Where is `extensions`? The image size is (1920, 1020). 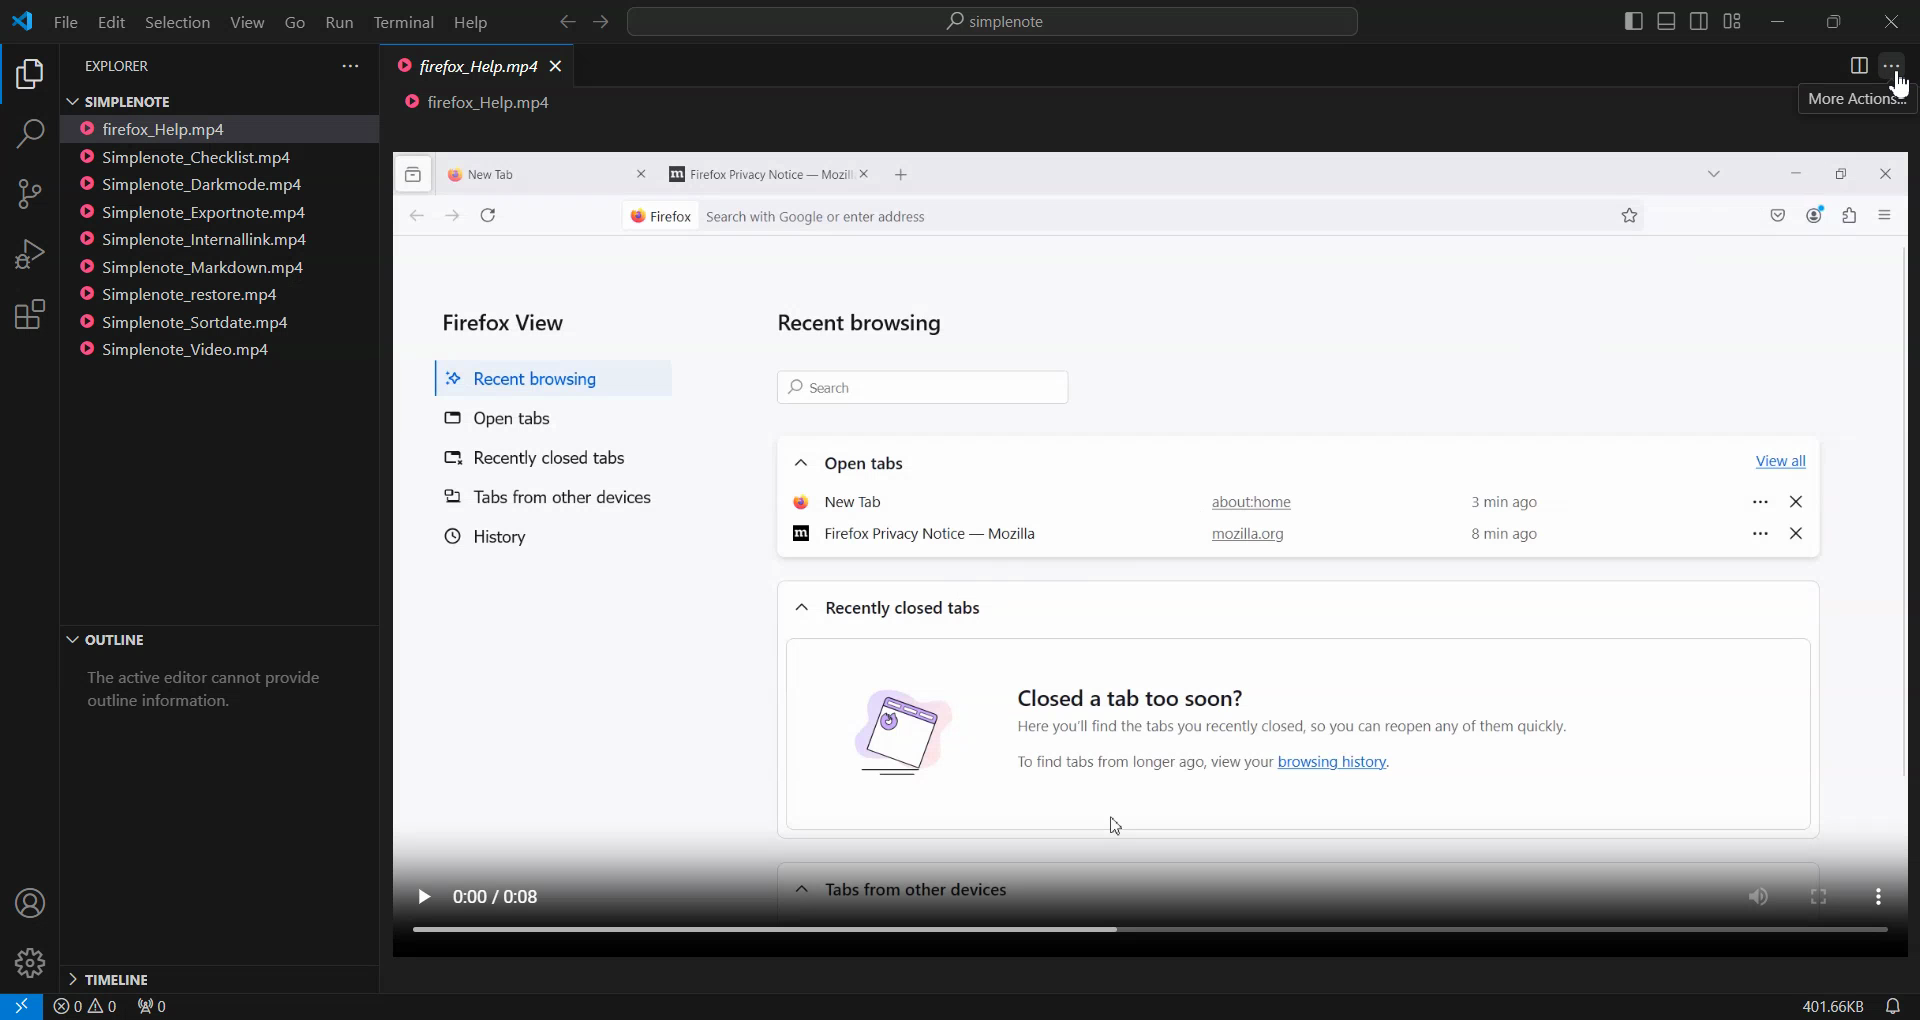 extensions is located at coordinates (1853, 218).